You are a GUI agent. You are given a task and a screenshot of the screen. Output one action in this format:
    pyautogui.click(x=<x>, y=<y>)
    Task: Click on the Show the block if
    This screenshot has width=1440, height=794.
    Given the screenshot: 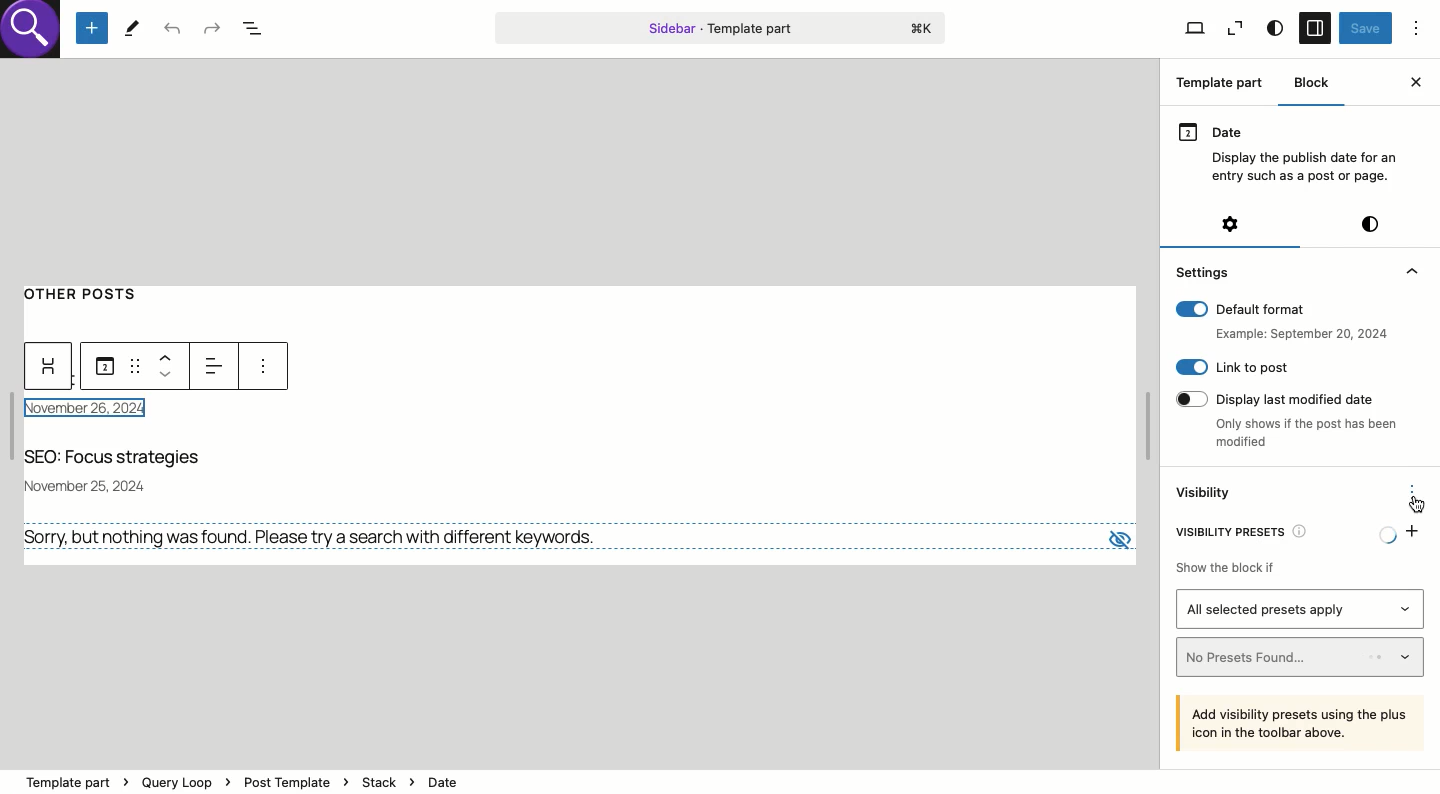 What is the action you would take?
    pyautogui.click(x=1223, y=564)
    